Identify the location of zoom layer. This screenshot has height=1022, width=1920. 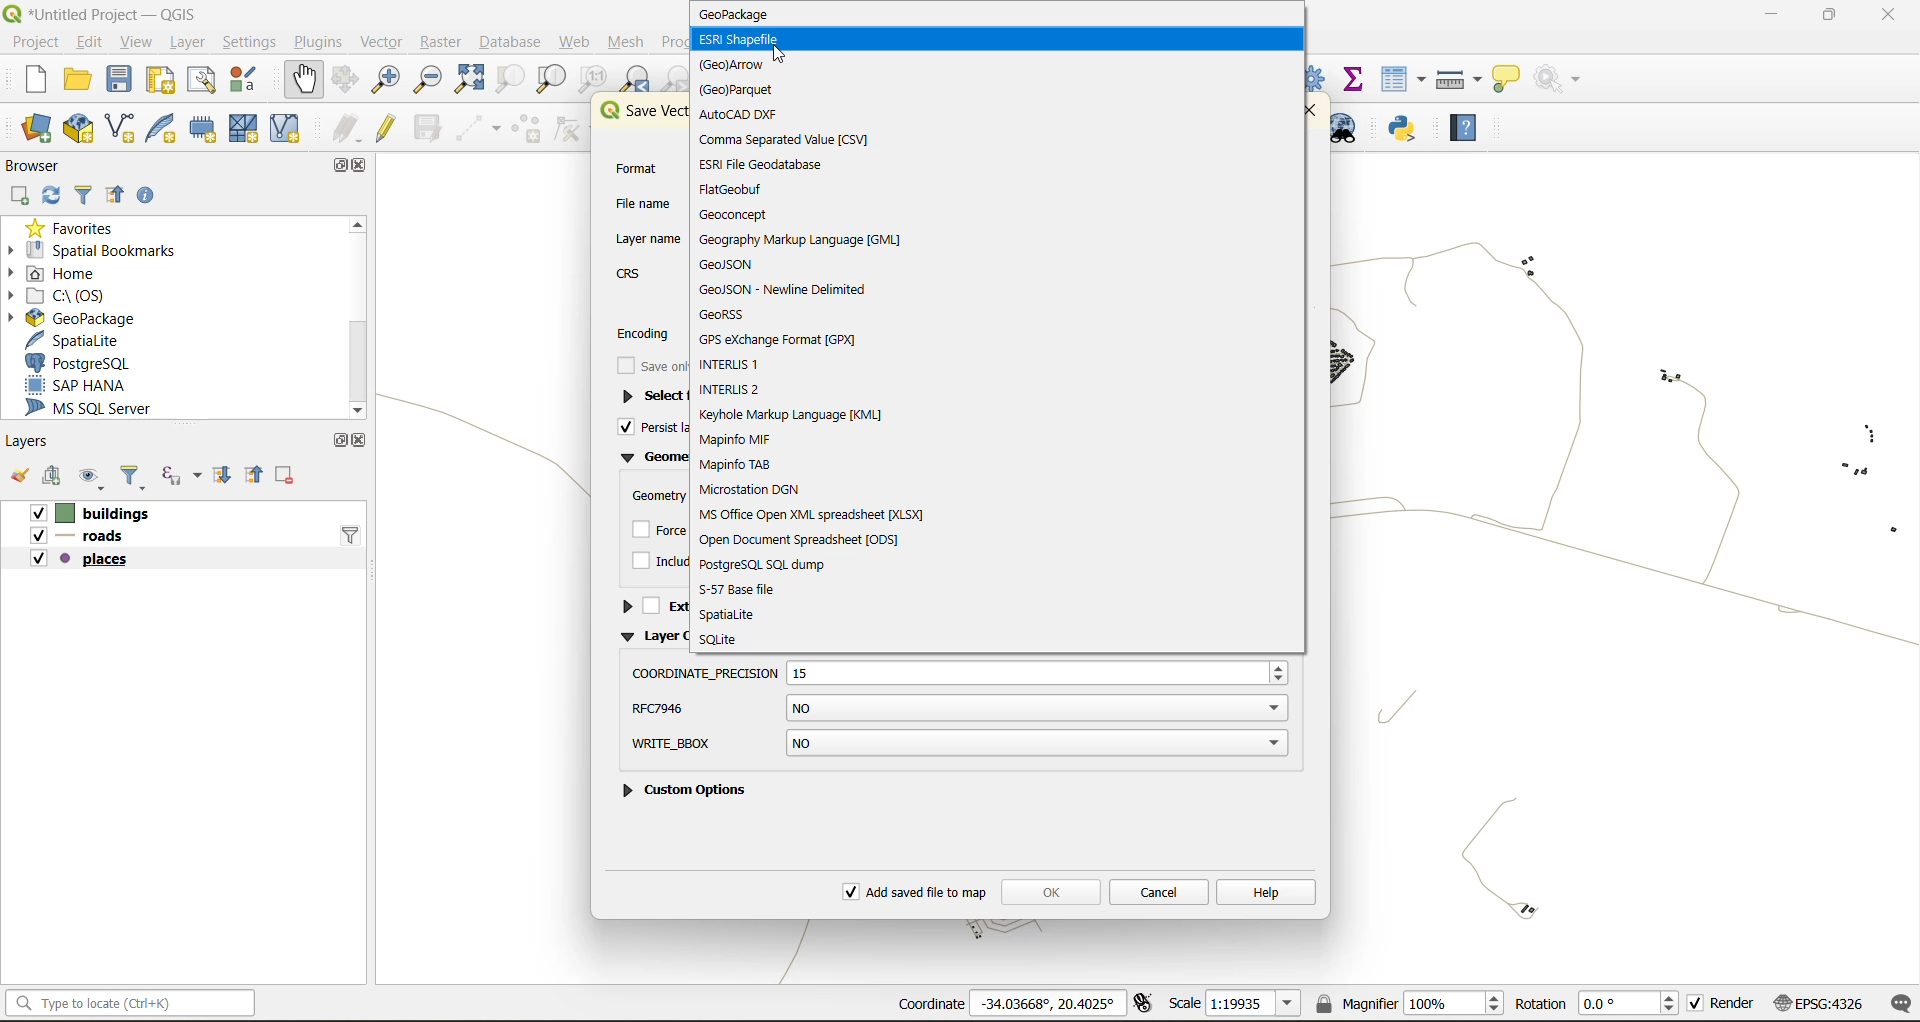
(551, 79).